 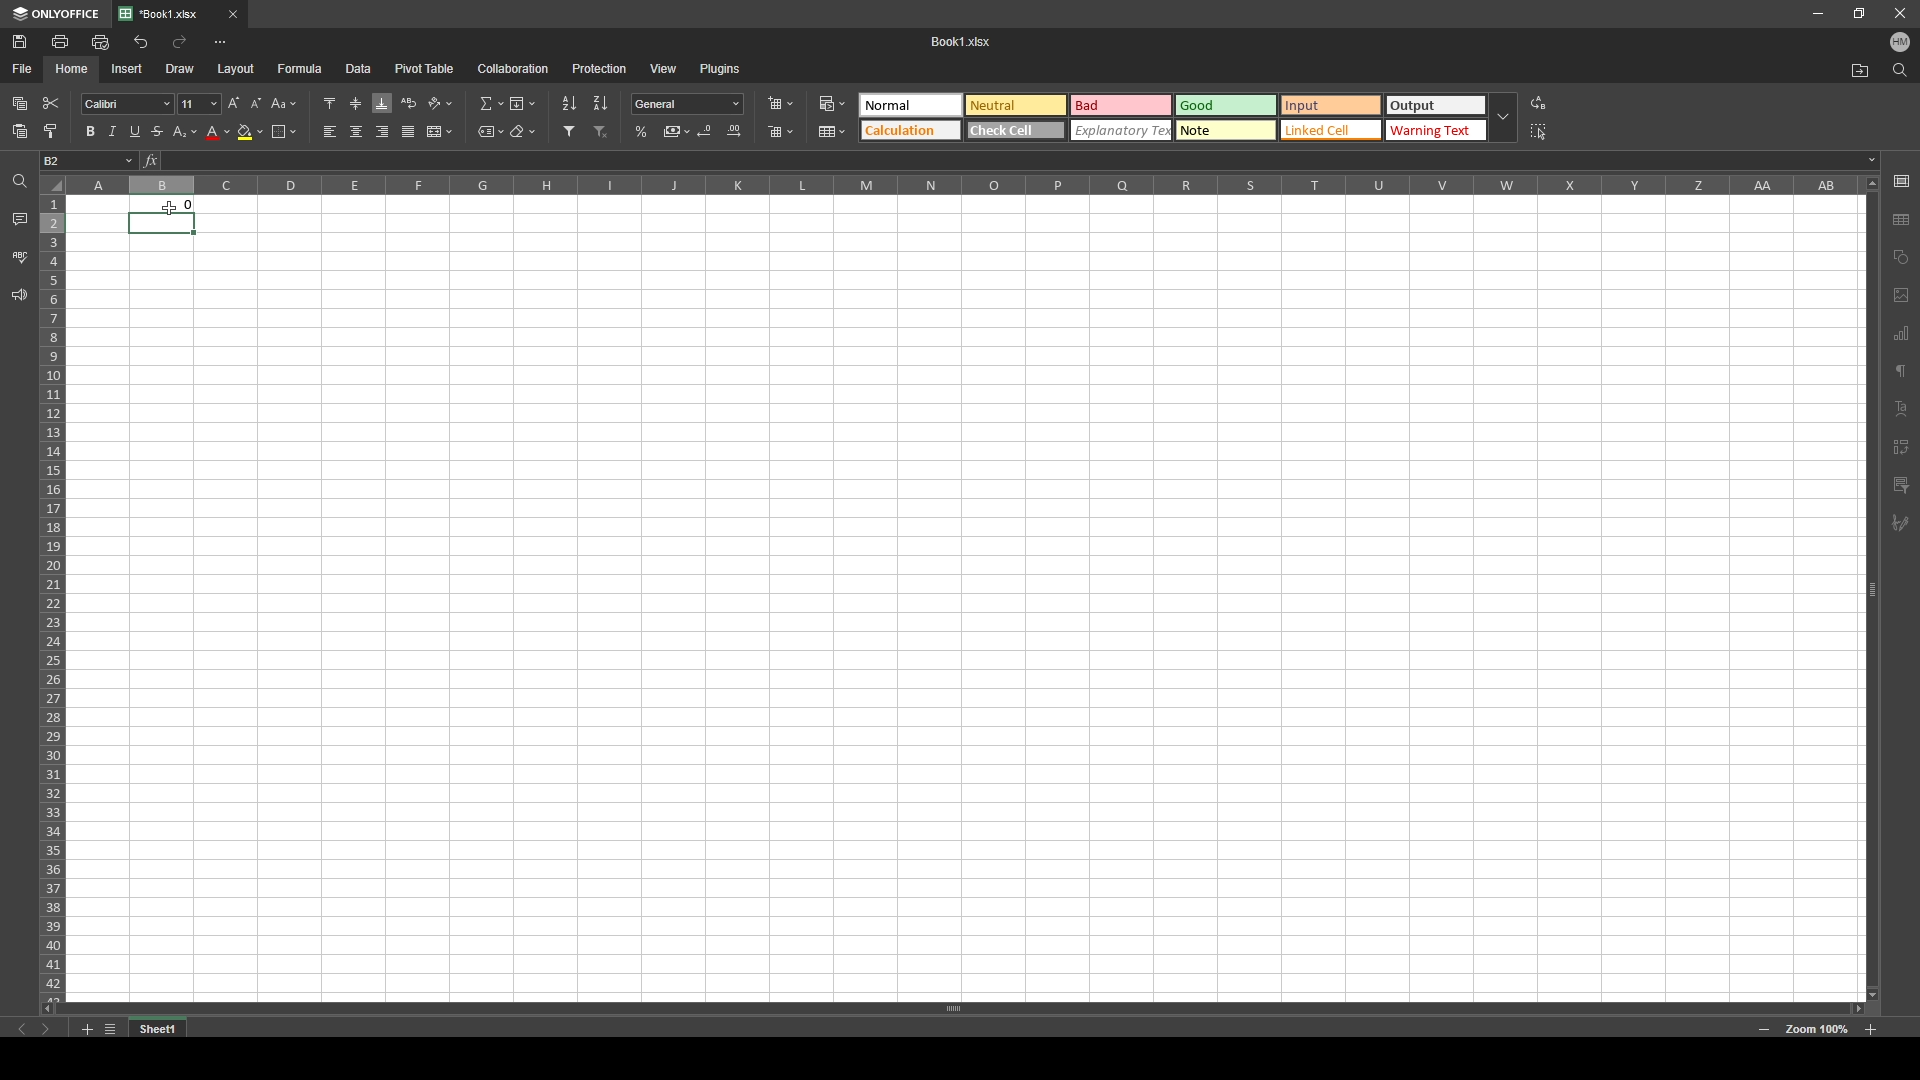 I want to click on search, so click(x=1899, y=70).